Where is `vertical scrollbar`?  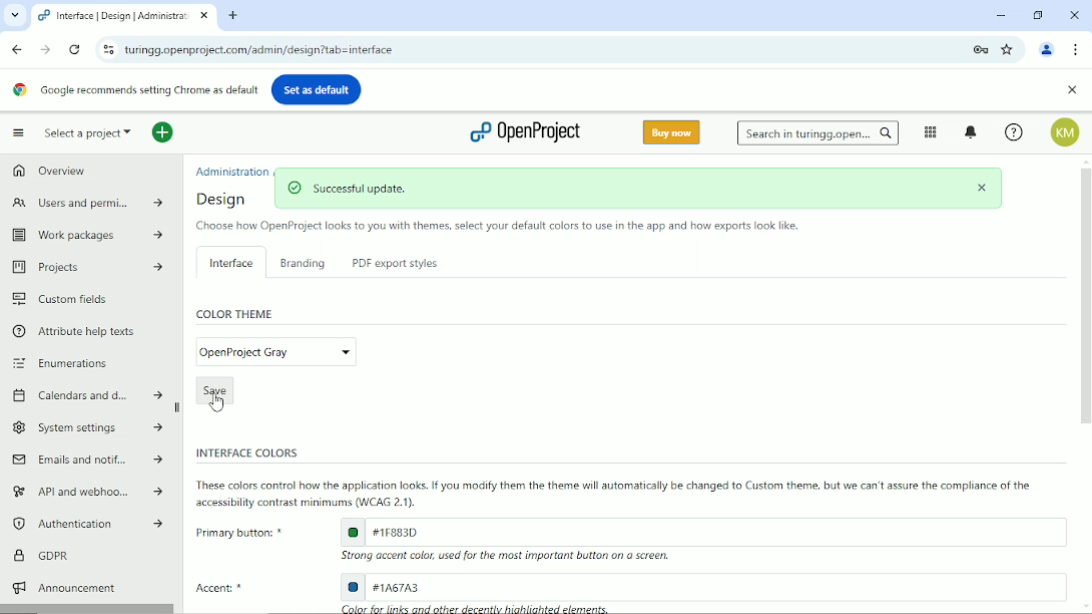 vertical scrollbar is located at coordinates (1085, 296).